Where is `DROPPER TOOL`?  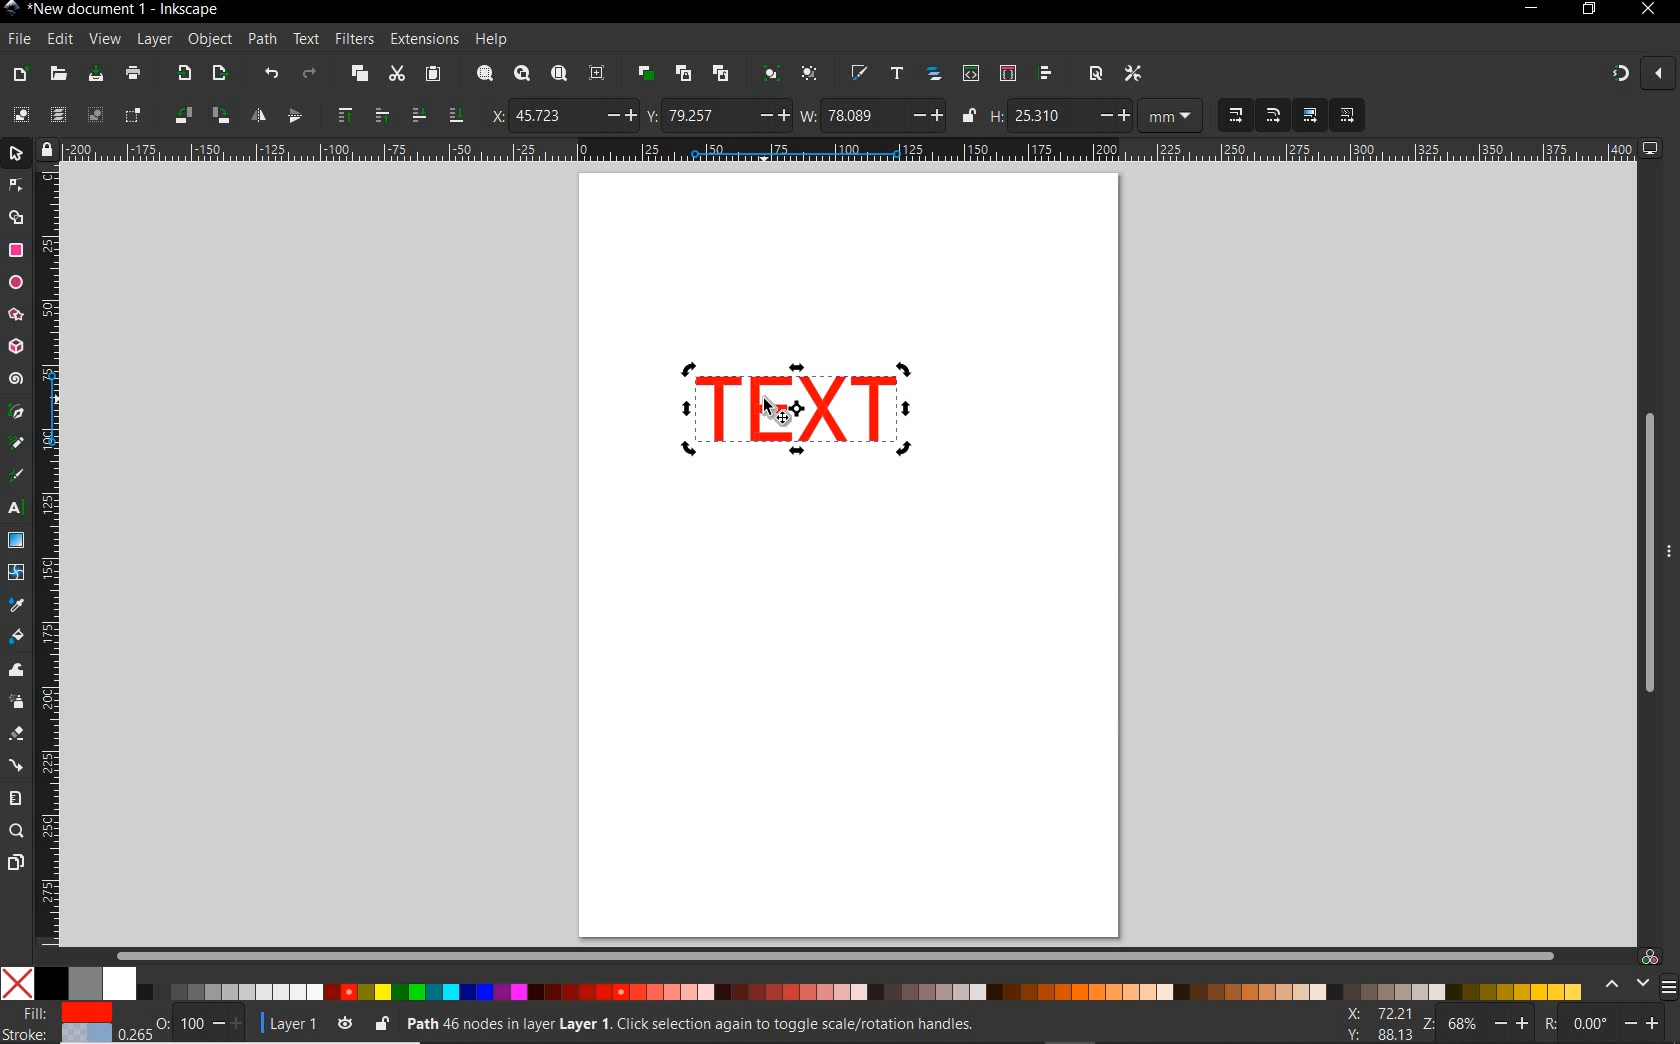
DROPPER TOOL is located at coordinates (16, 606).